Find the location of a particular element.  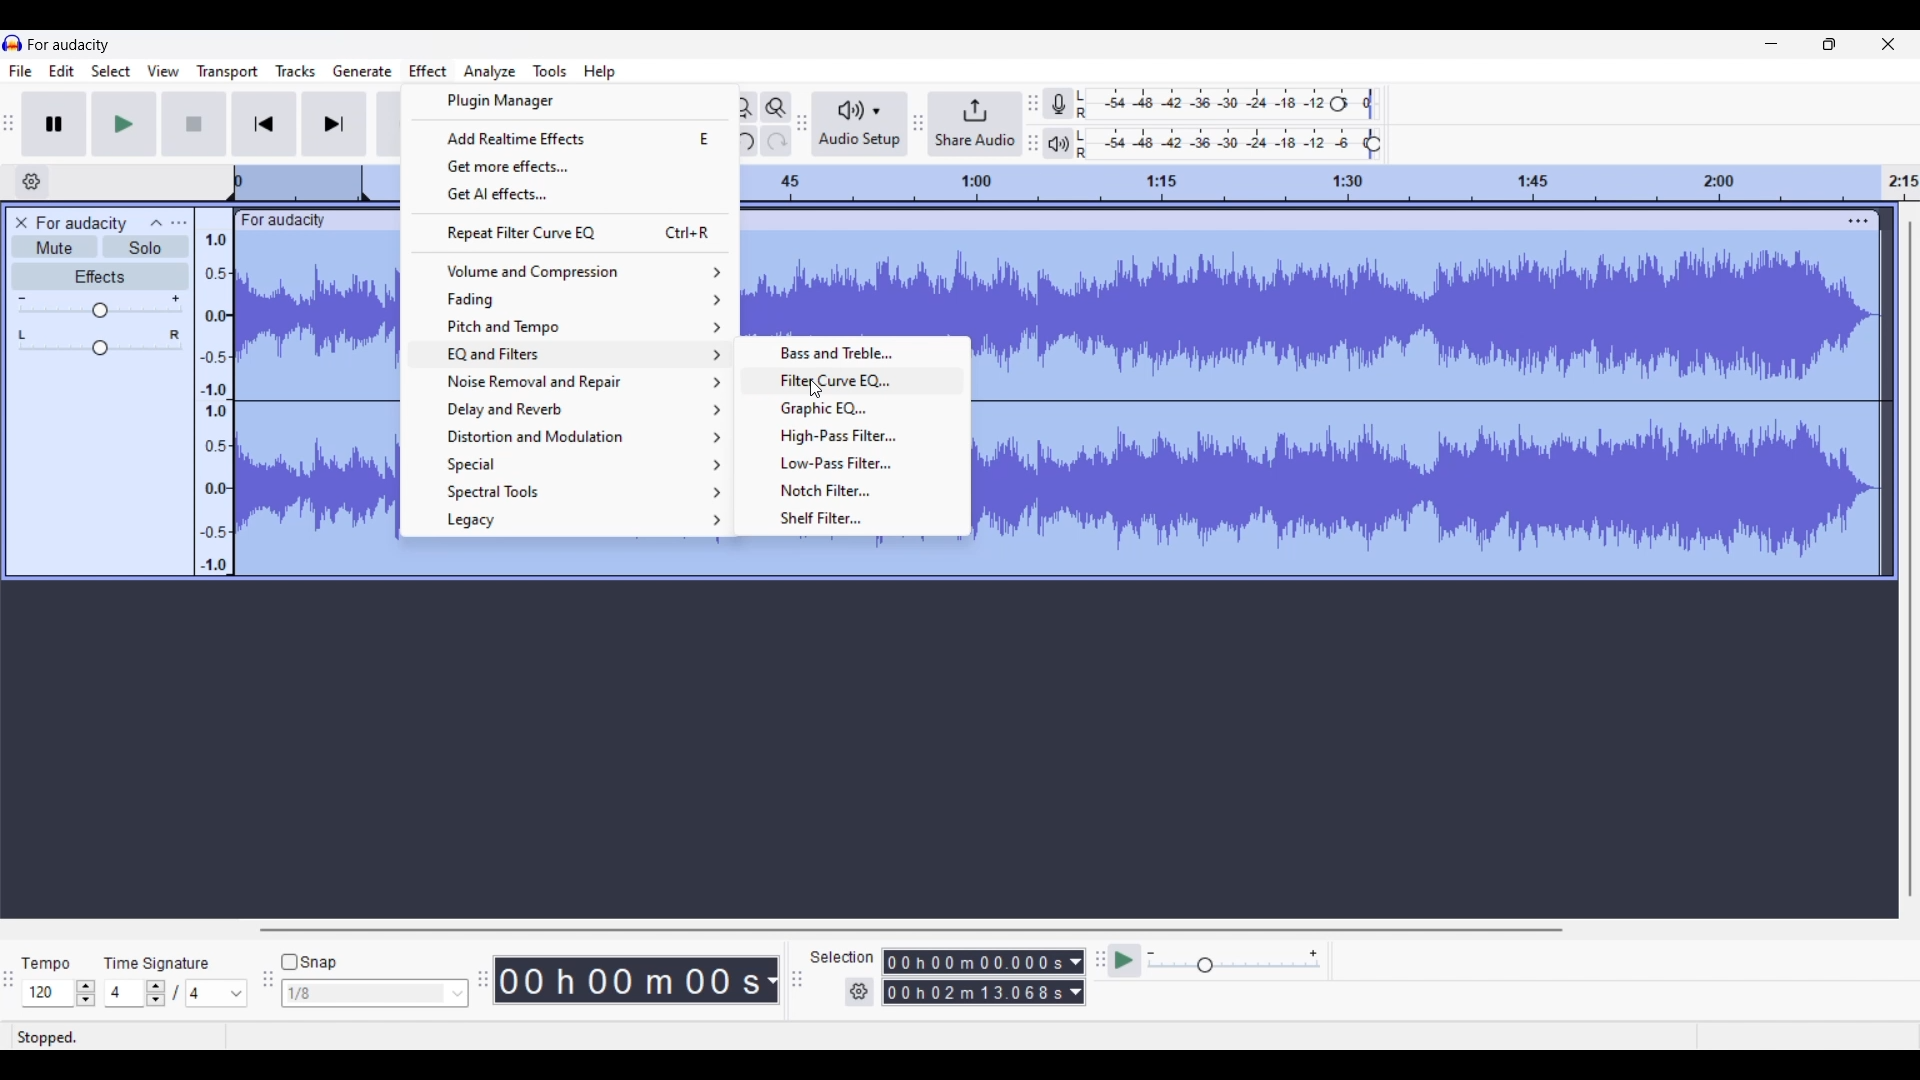

Type in tempo is located at coordinates (47, 993).